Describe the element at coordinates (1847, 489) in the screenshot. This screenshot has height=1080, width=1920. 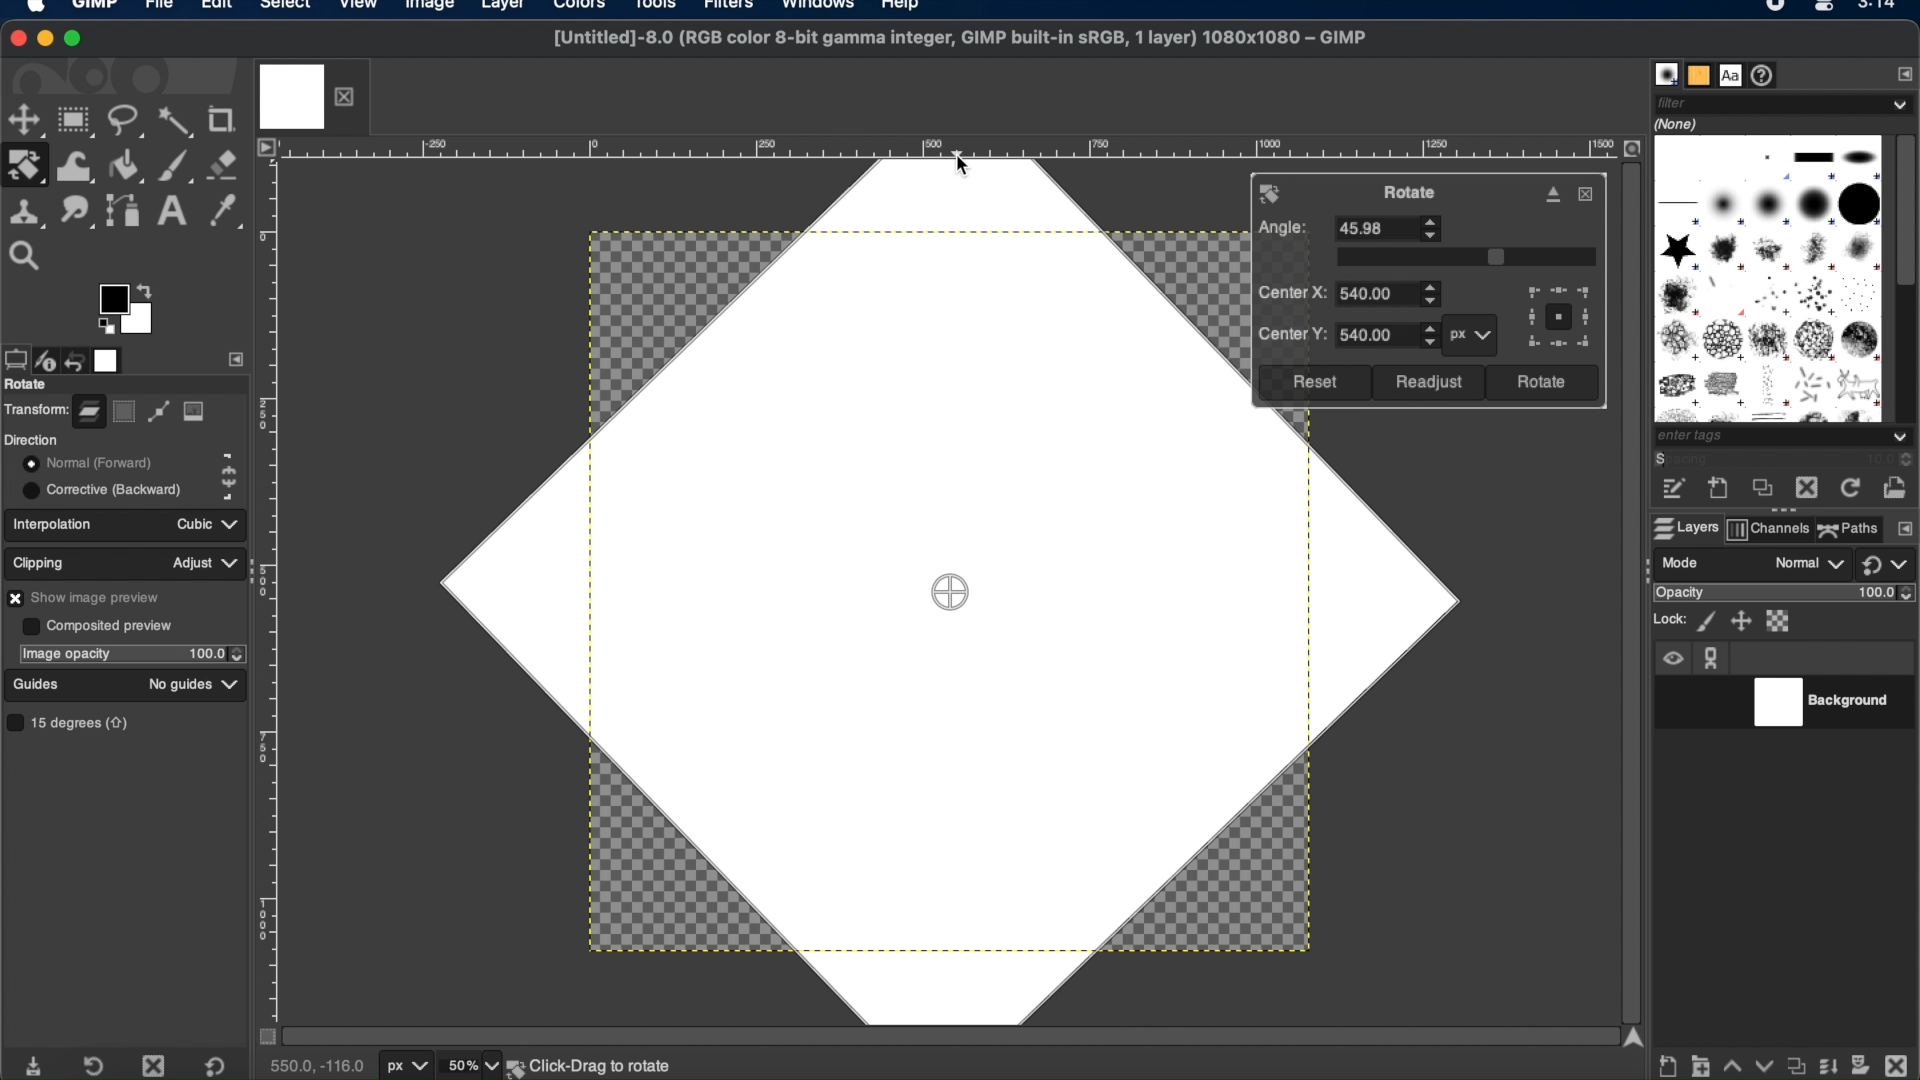
I see `refresh brushes` at that location.